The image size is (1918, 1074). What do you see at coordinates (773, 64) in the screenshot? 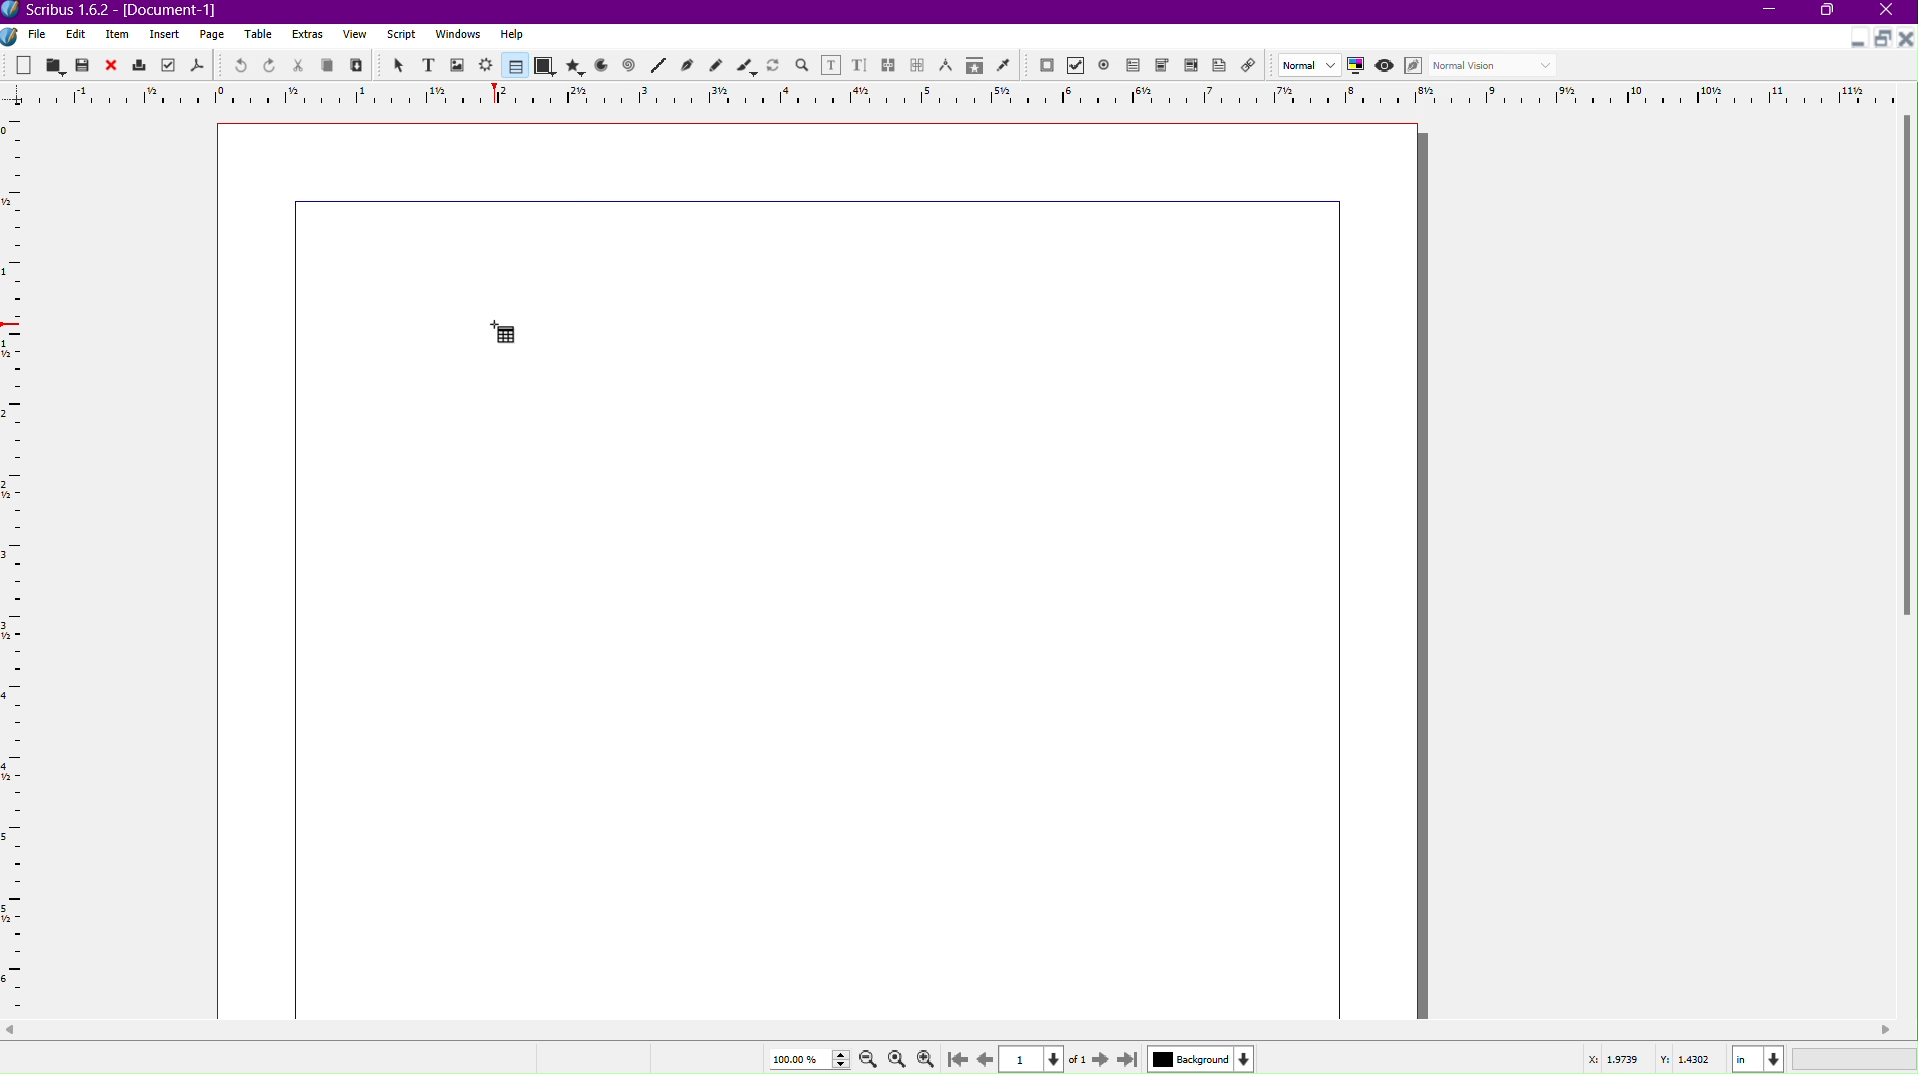
I see `Rotate Item` at bounding box center [773, 64].